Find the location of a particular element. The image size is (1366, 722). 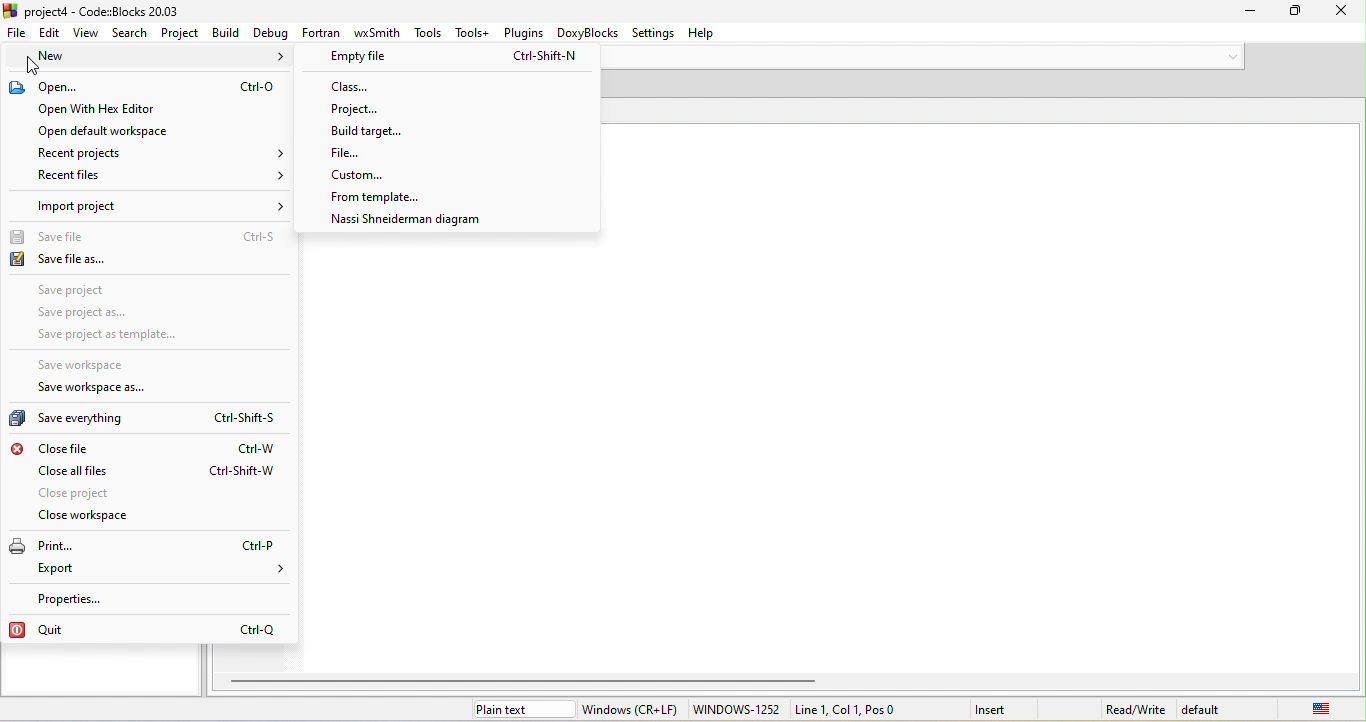

recent files is located at coordinates (155, 178).